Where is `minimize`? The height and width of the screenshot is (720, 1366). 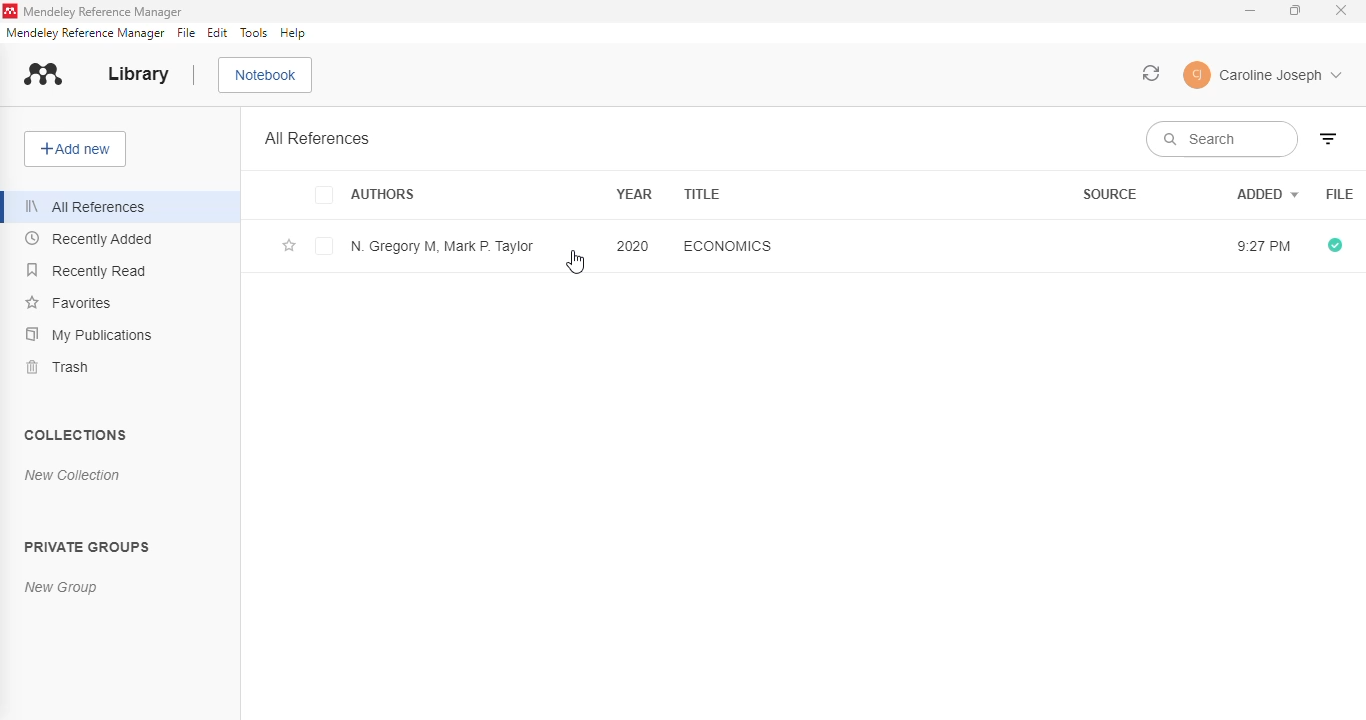 minimize is located at coordinates (1252, 11).